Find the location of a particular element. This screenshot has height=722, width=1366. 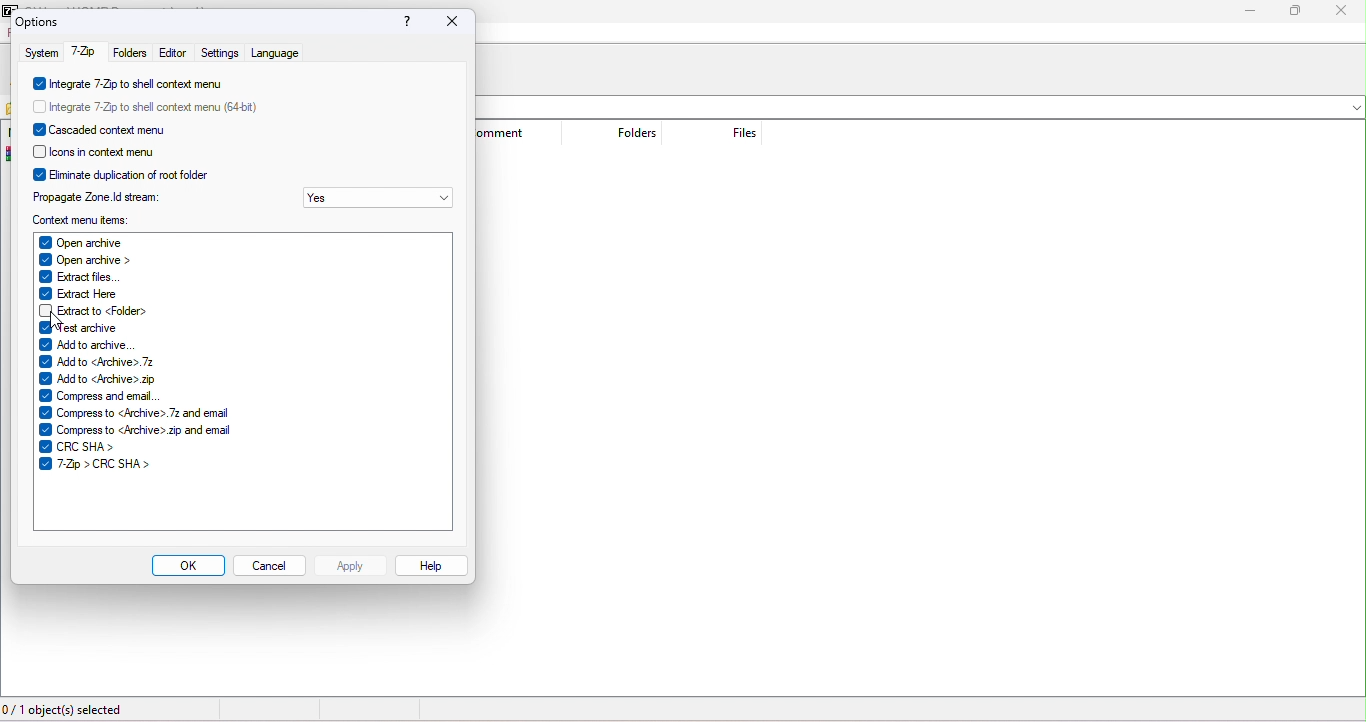

cascade context menu is located at coordinates (120, 128).